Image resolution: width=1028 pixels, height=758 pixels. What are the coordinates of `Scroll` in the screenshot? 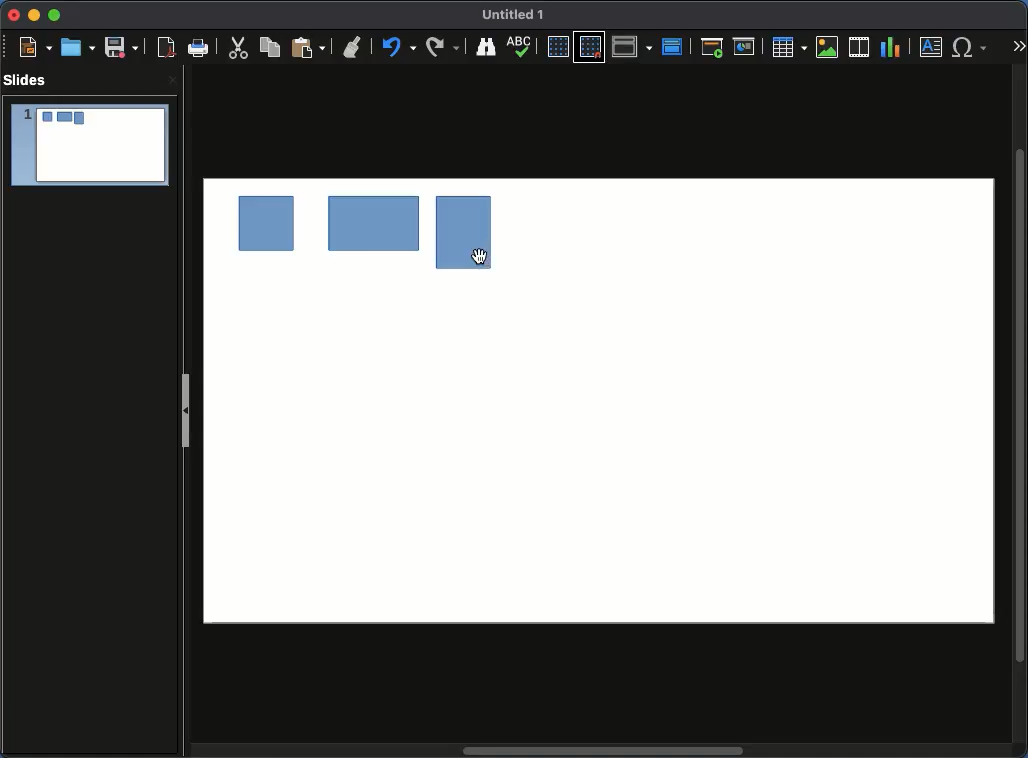 It's located at (1020, 406).